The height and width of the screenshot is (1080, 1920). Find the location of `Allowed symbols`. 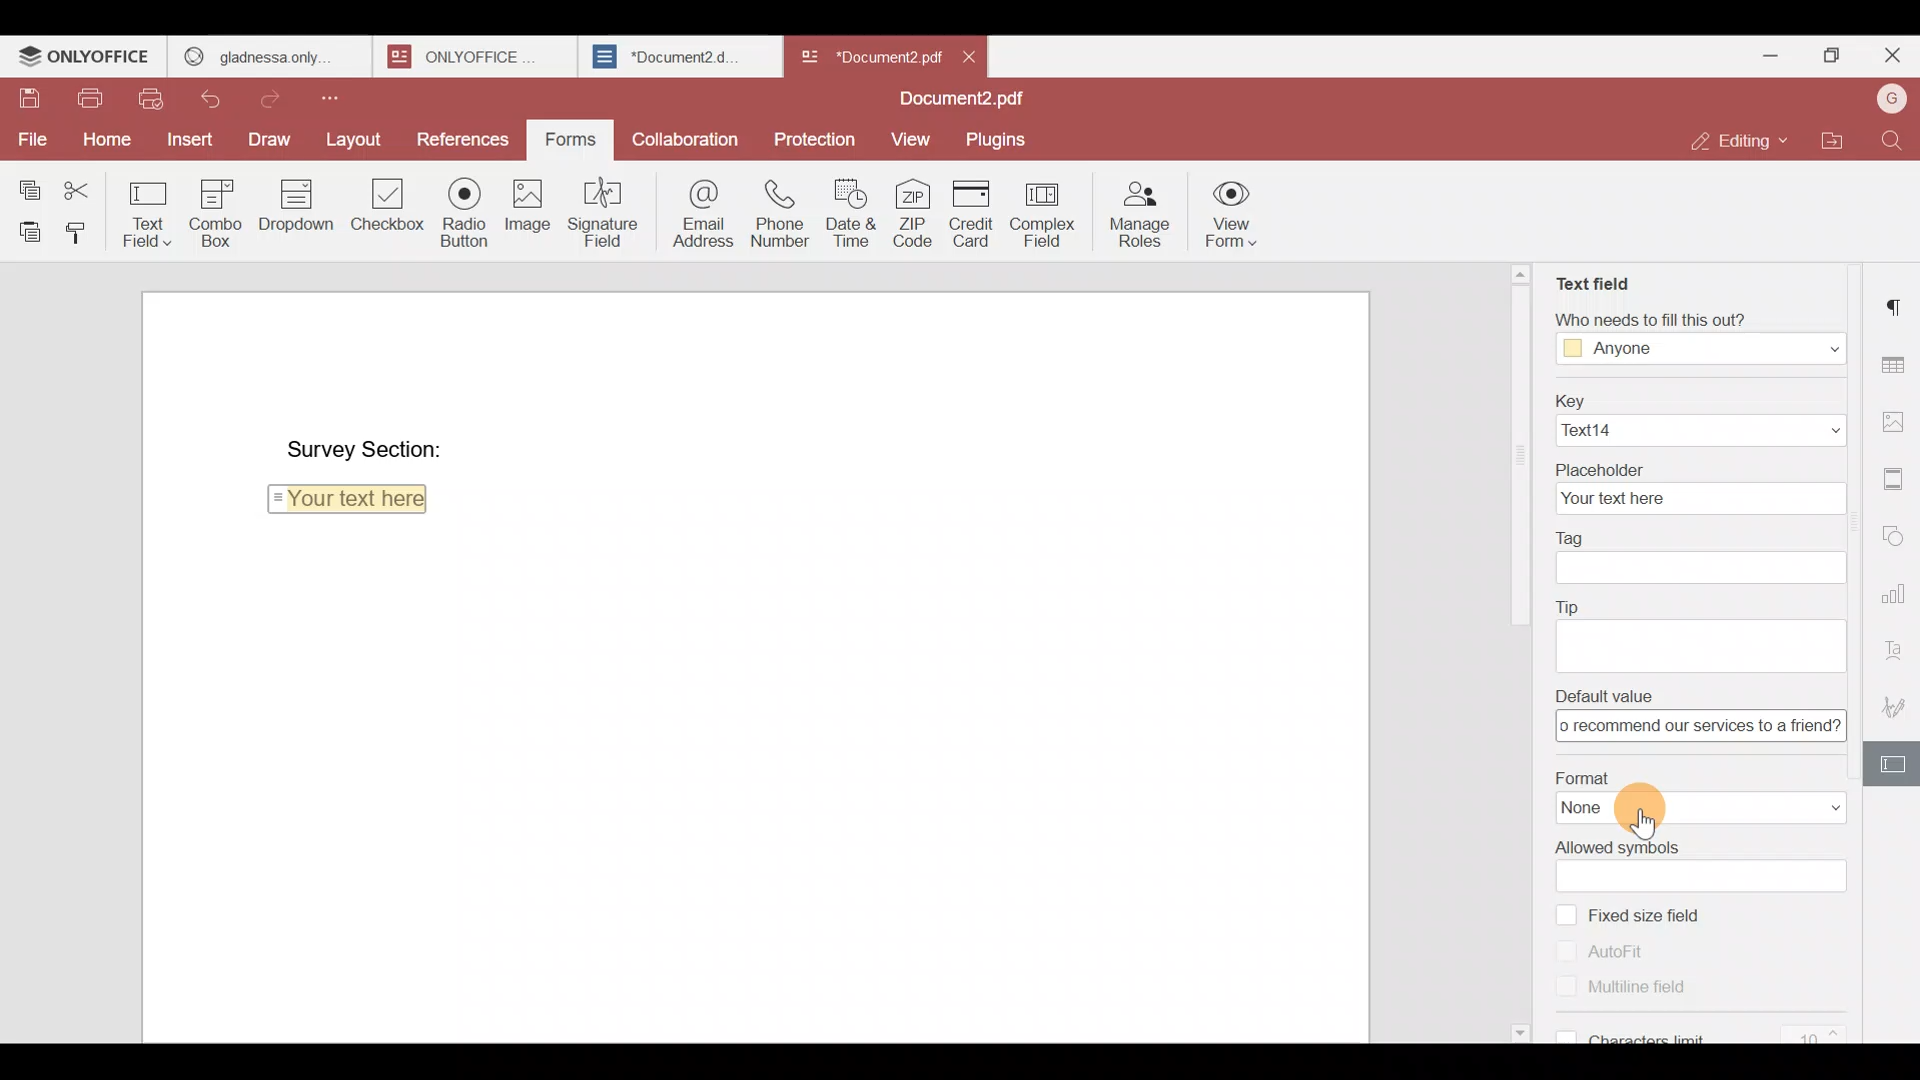

Allowed symbols is located at coordinates (1704, 845).